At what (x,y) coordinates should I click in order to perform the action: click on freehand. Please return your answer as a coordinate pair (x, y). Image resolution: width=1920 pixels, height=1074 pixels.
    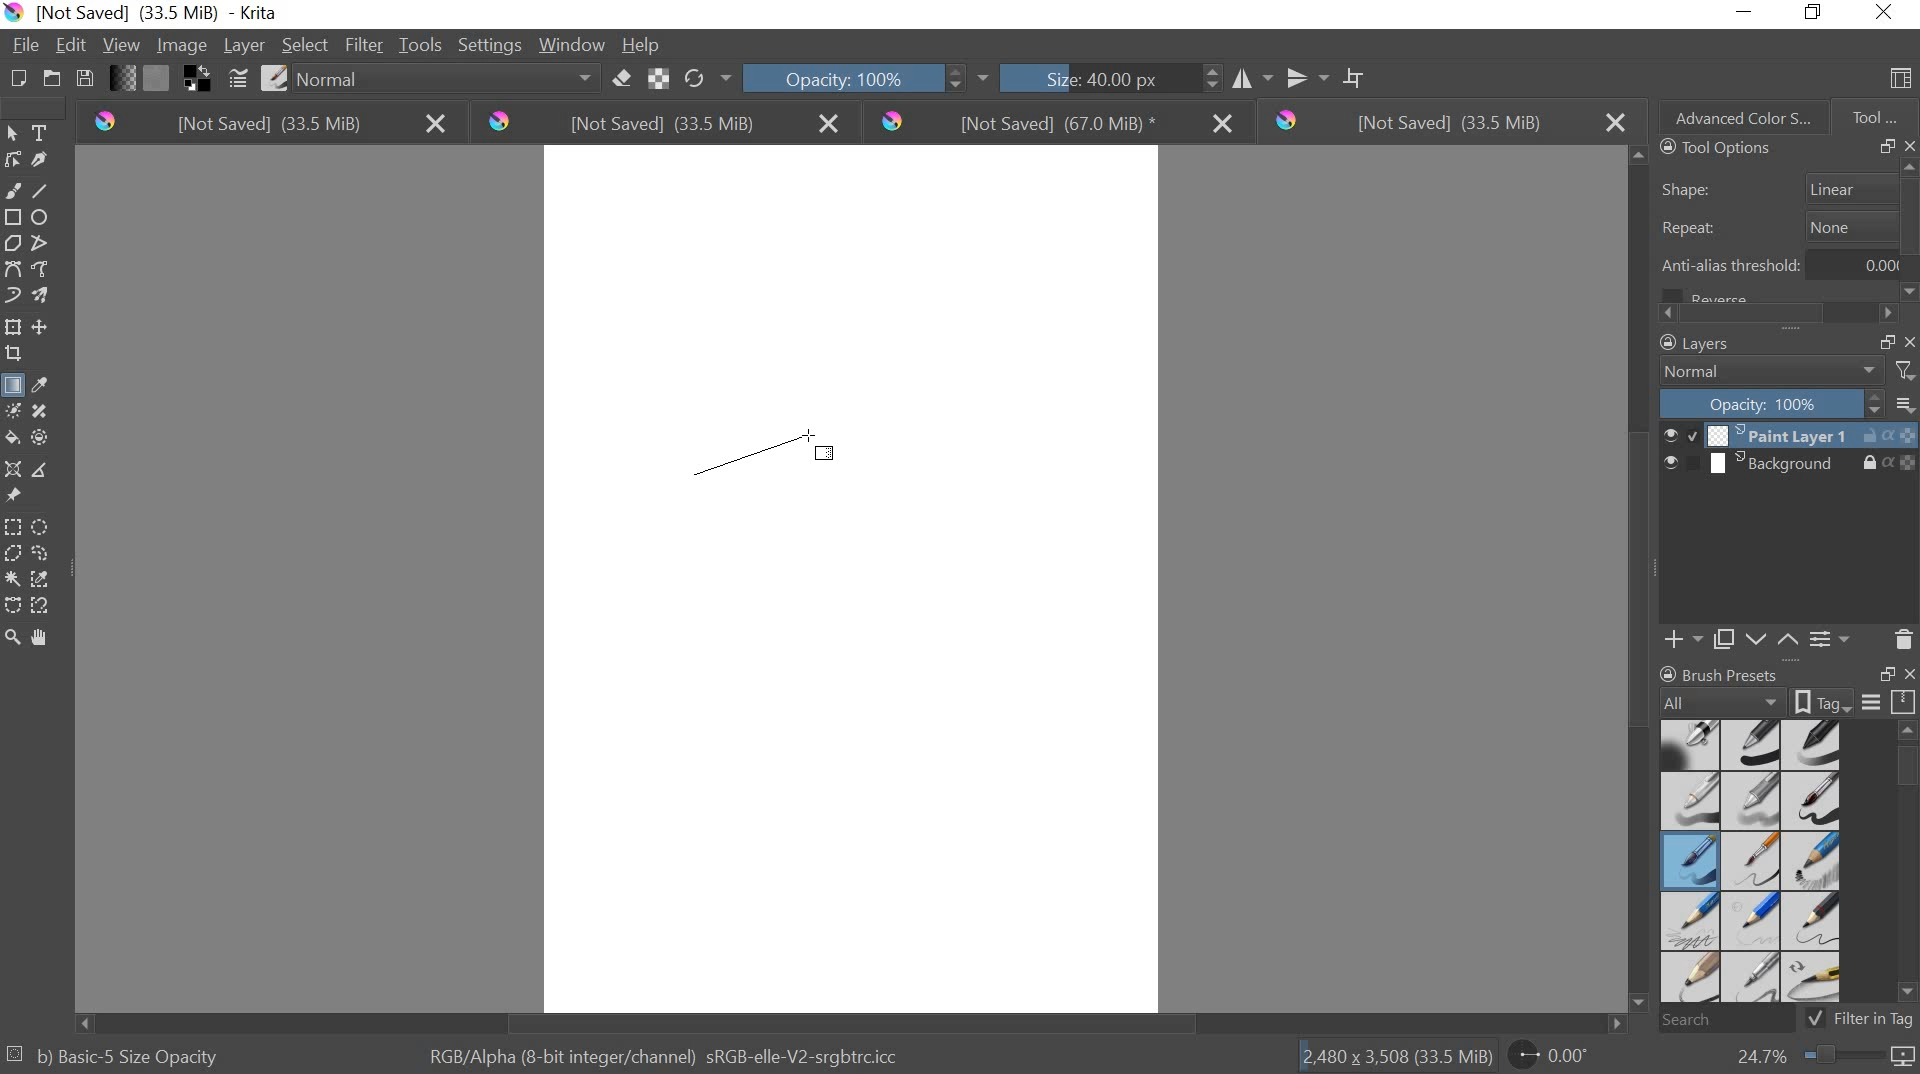
    Looking at the image, I should click on (12, 191).